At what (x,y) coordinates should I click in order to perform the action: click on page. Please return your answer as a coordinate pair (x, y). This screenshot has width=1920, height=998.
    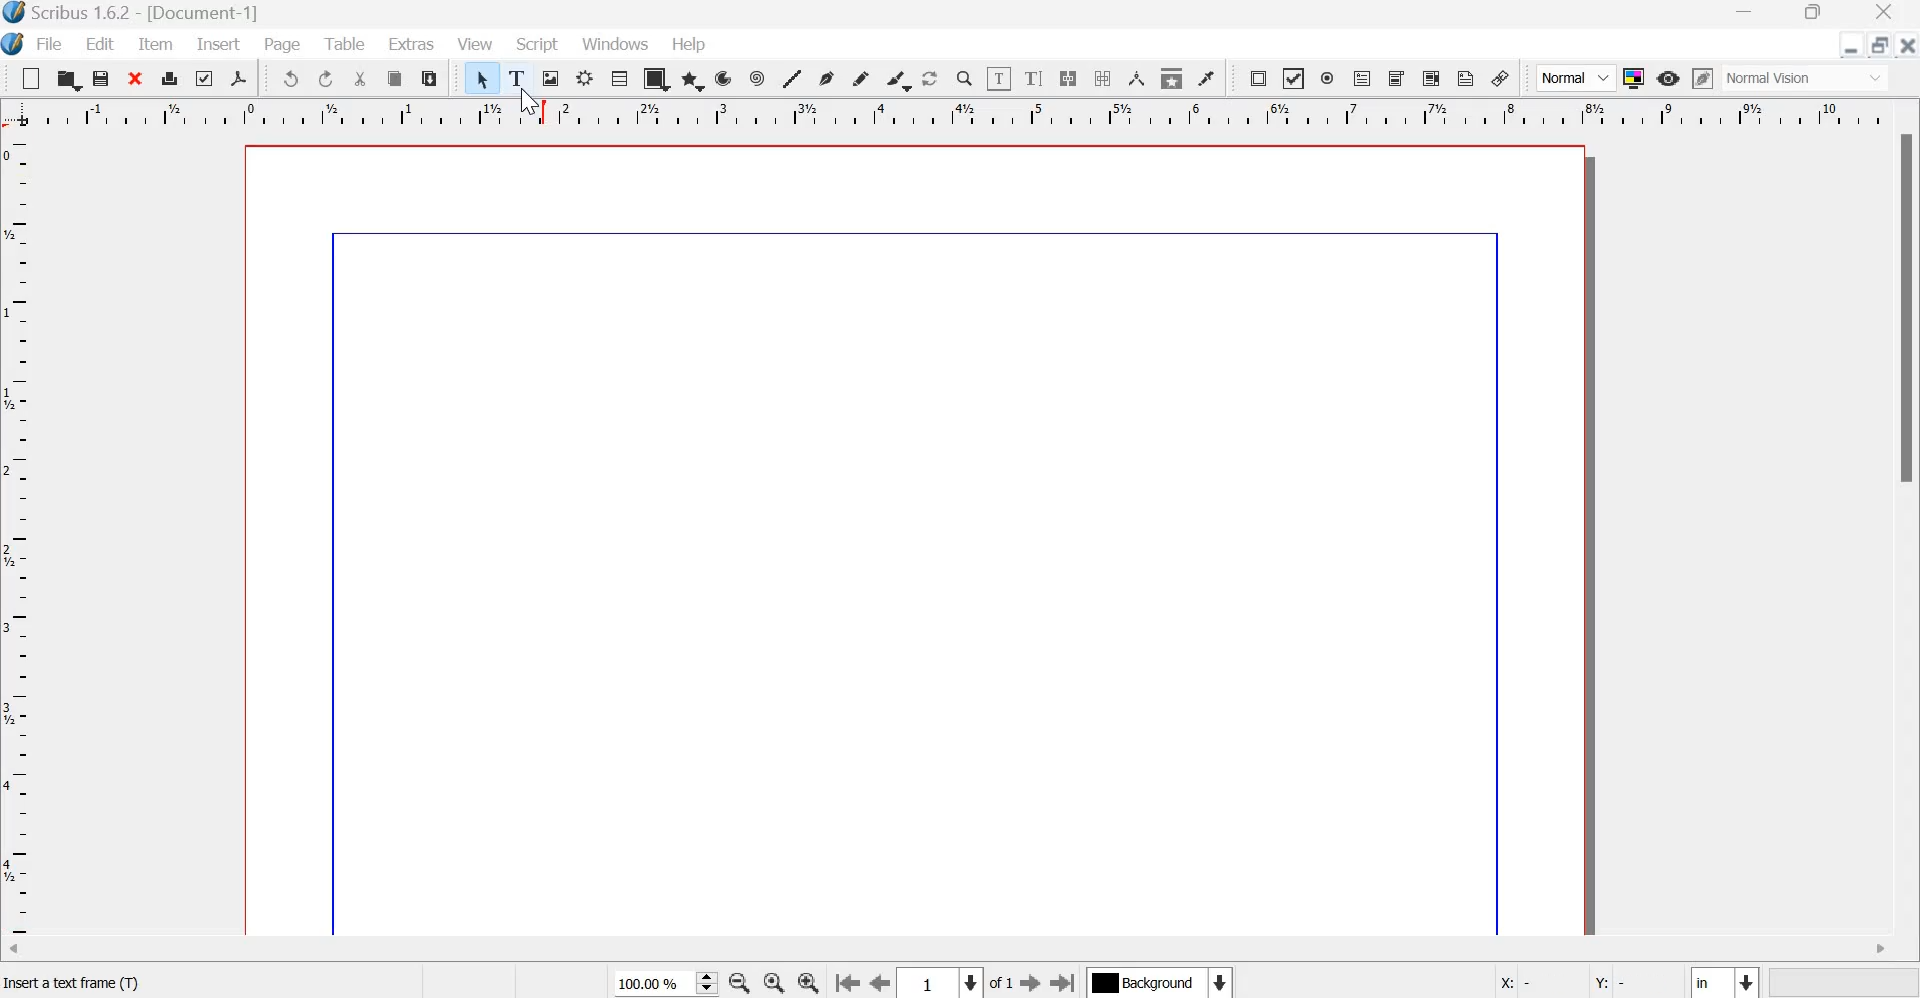
    Looking at the image, I should click on (284, 46).